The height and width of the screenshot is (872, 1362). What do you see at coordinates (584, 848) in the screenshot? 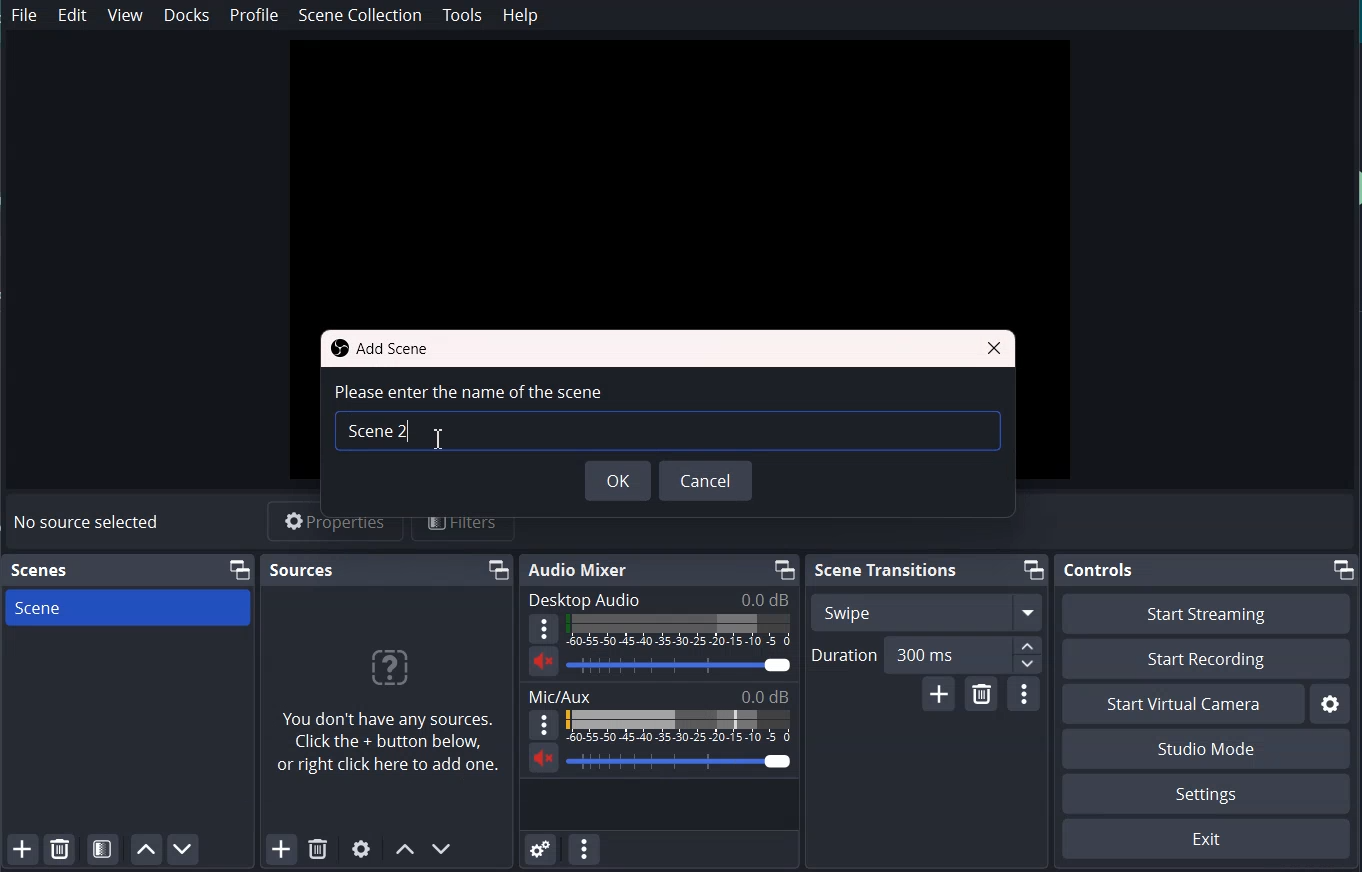
I see `Audio mixer menu` at bounding box center [584, 848].